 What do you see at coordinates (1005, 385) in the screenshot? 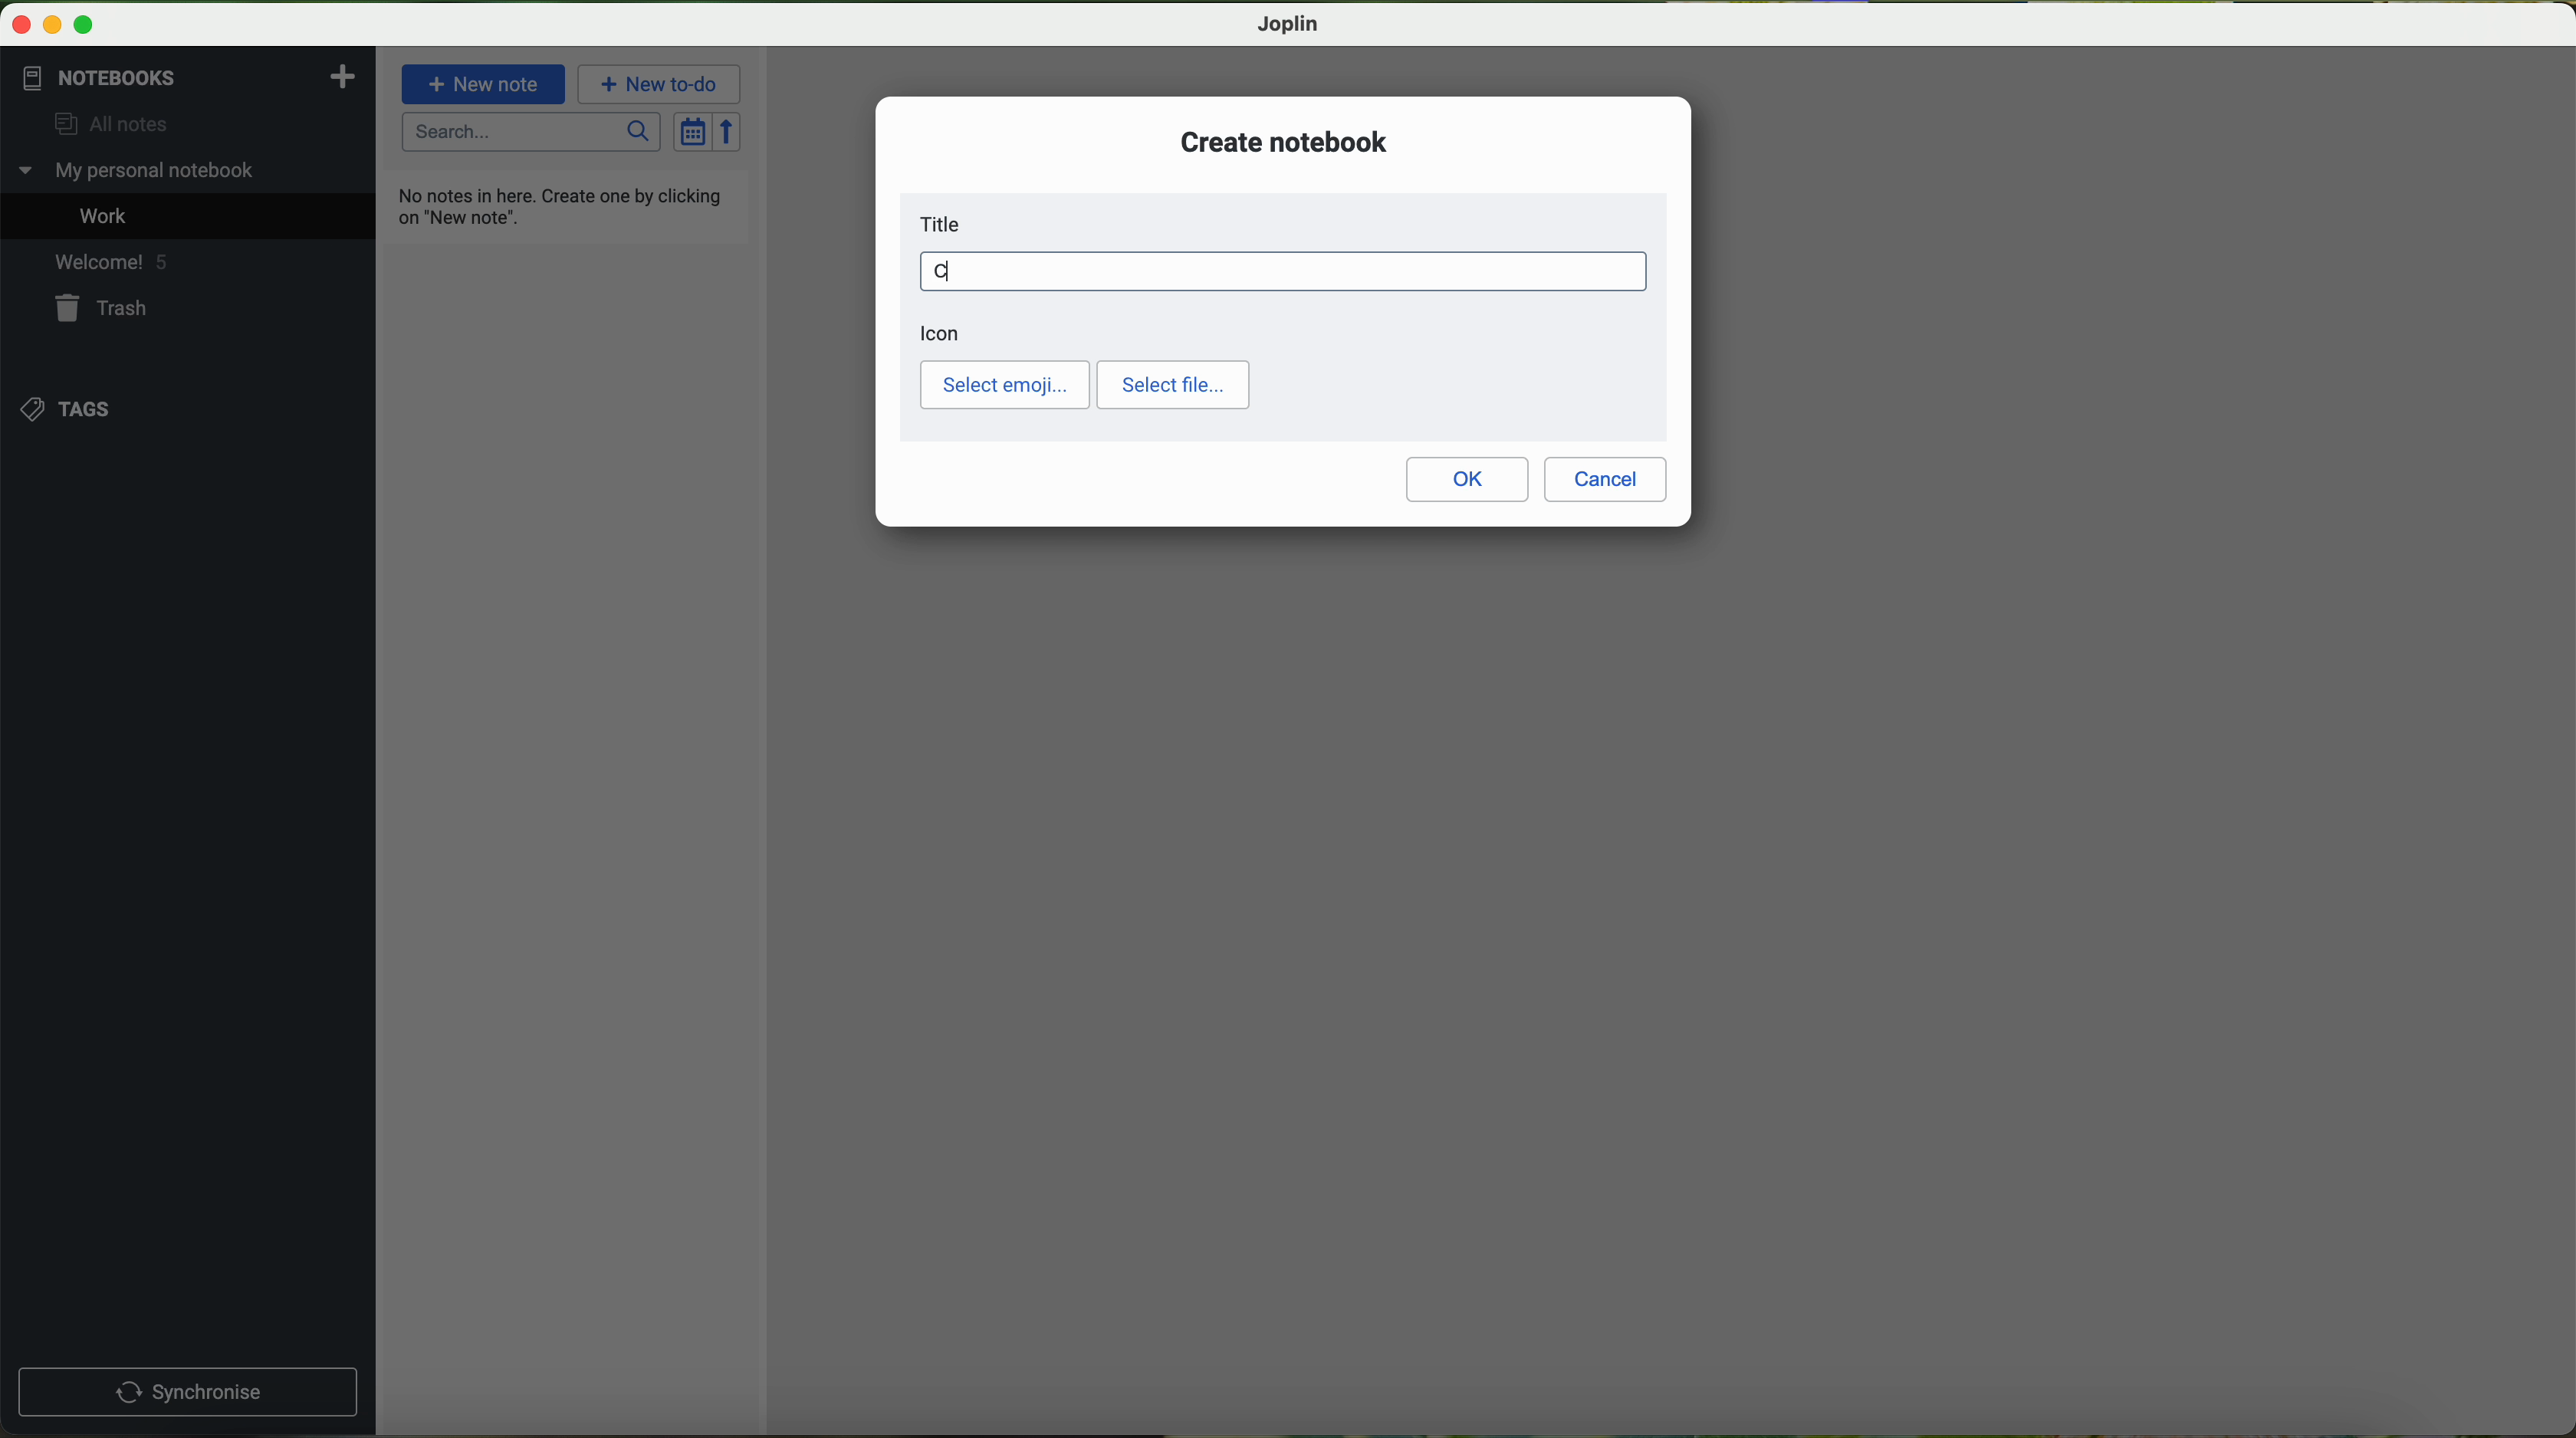
I see `select emoji` at bounding box center [1005, 385].